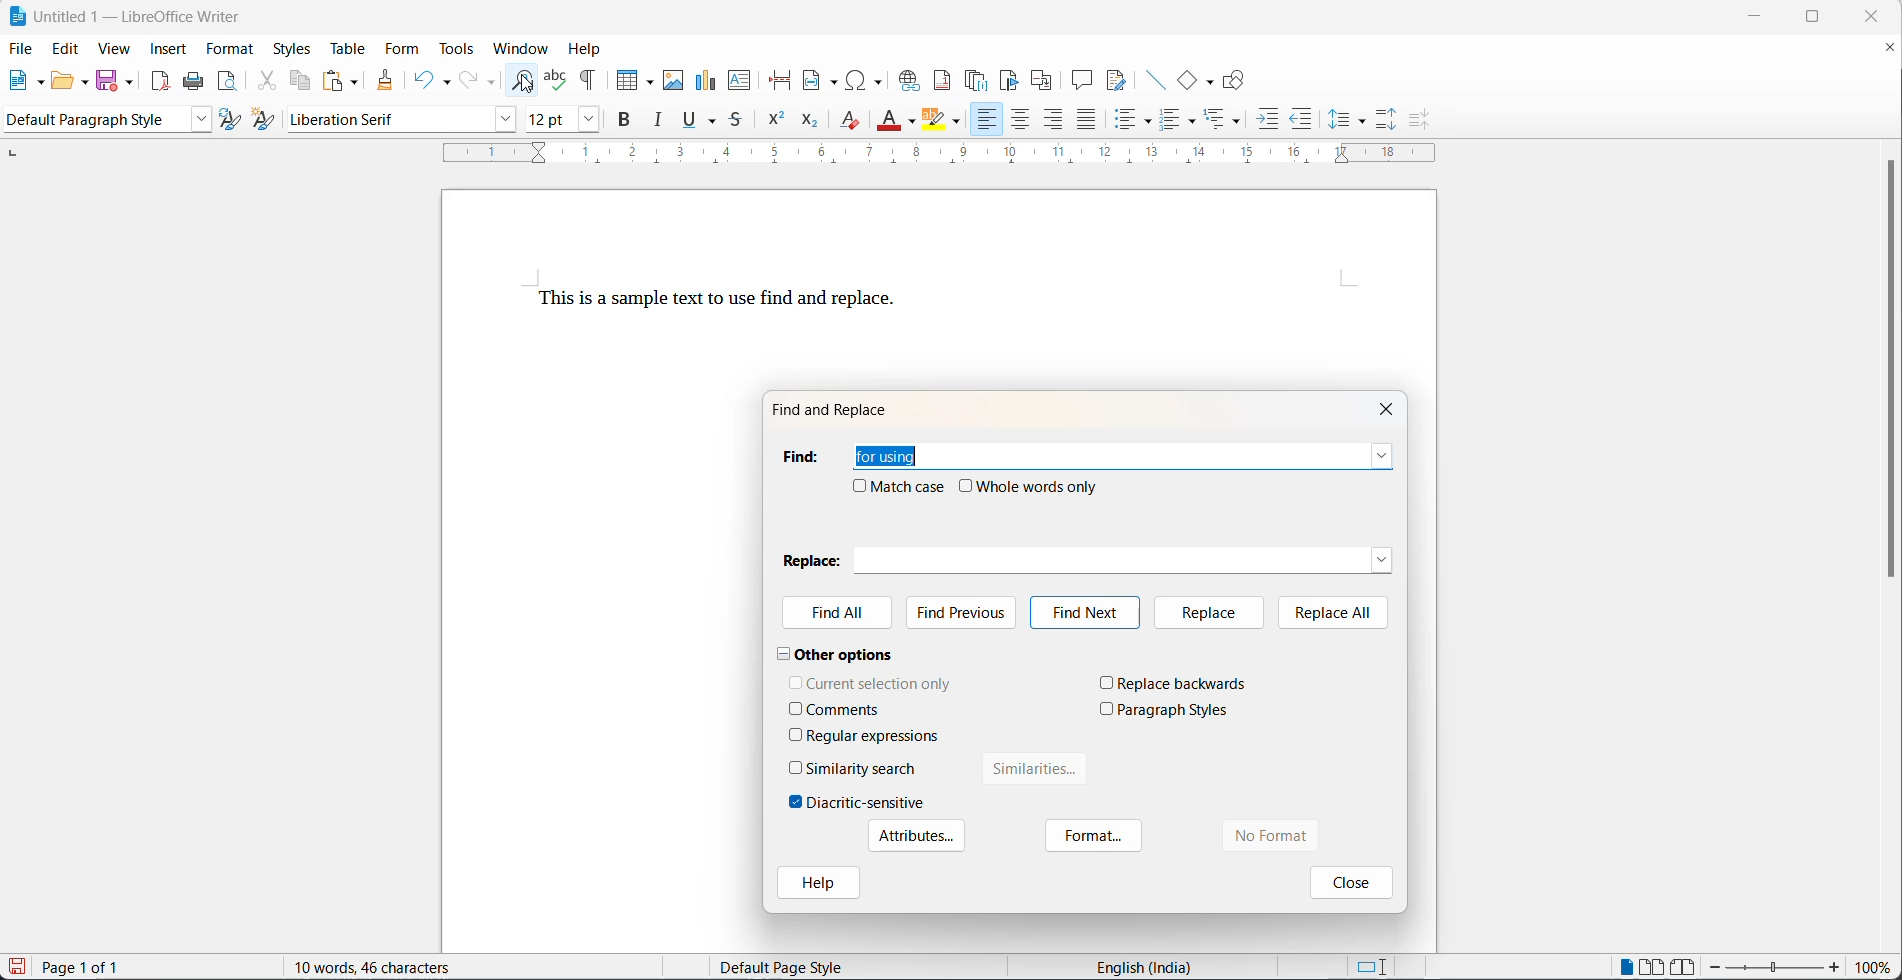  I want to click on font name, so click(383, 120).